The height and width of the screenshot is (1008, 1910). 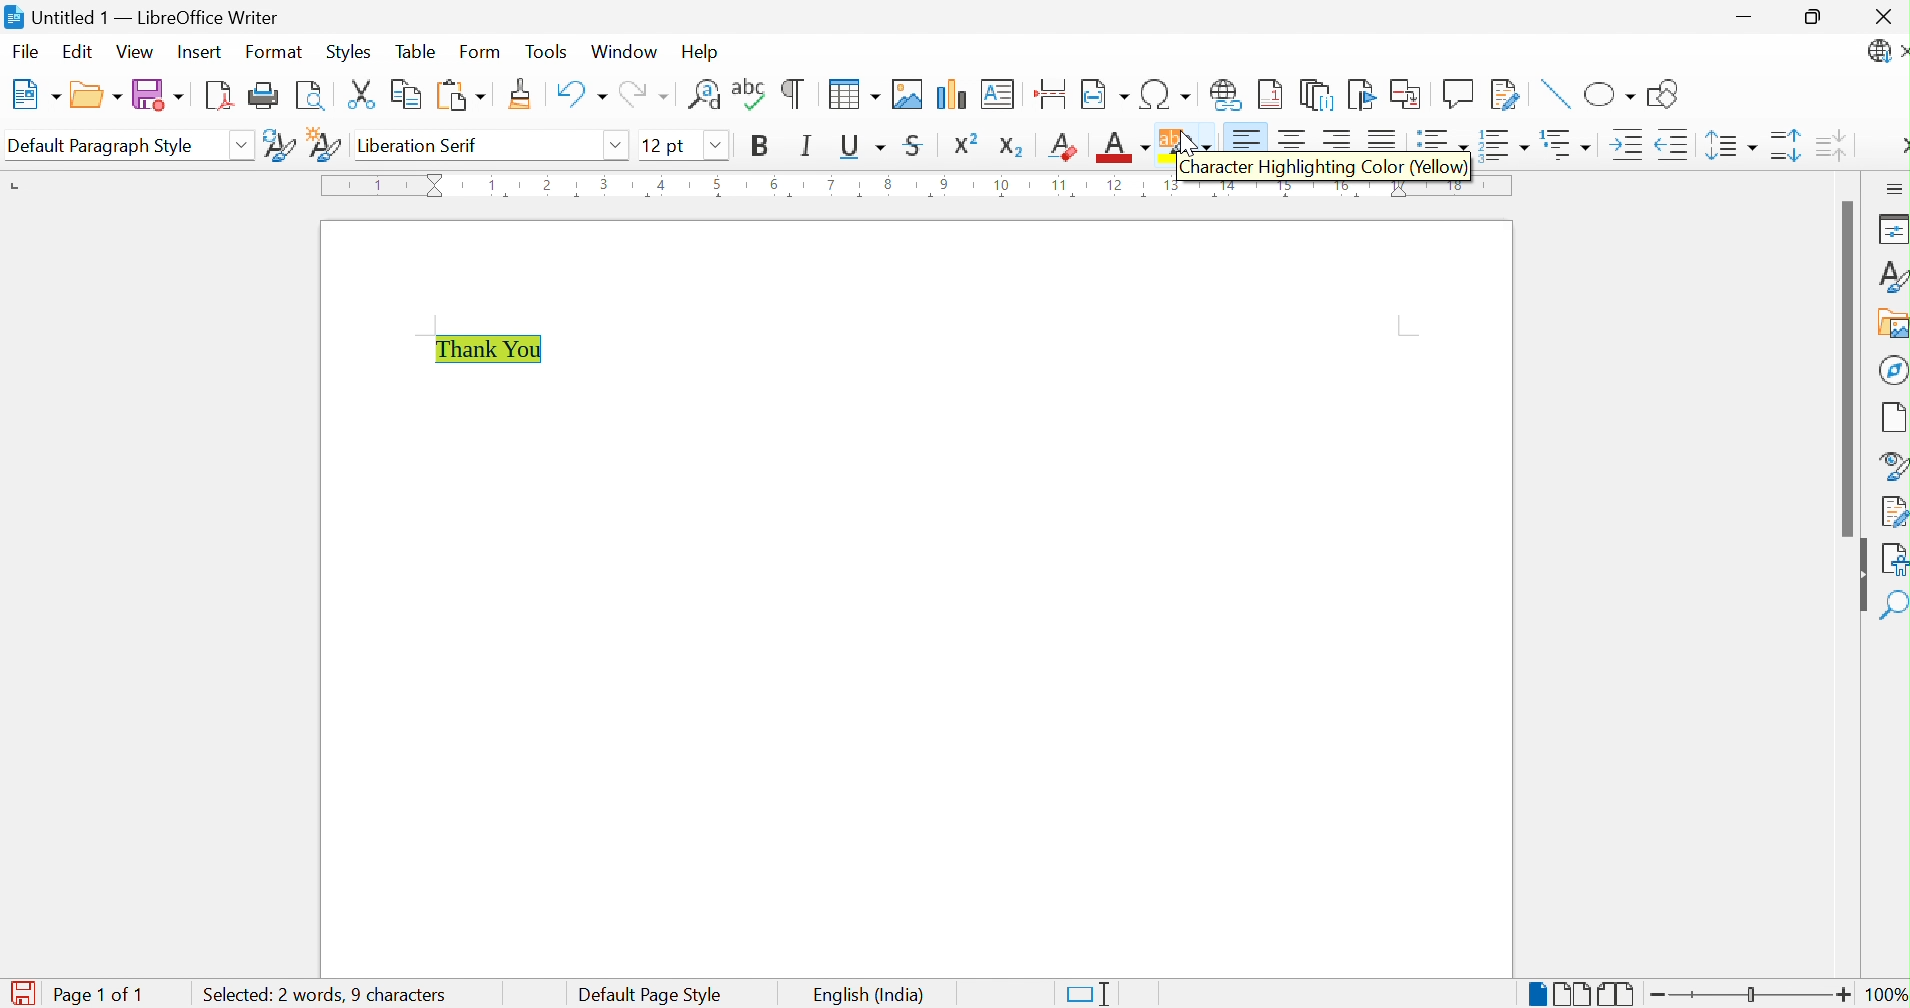 What do you see at coordinates (322, 994) in the screenshot?
I see `Selected: 2 words, 9 characters` at bounding box center [322, 994].